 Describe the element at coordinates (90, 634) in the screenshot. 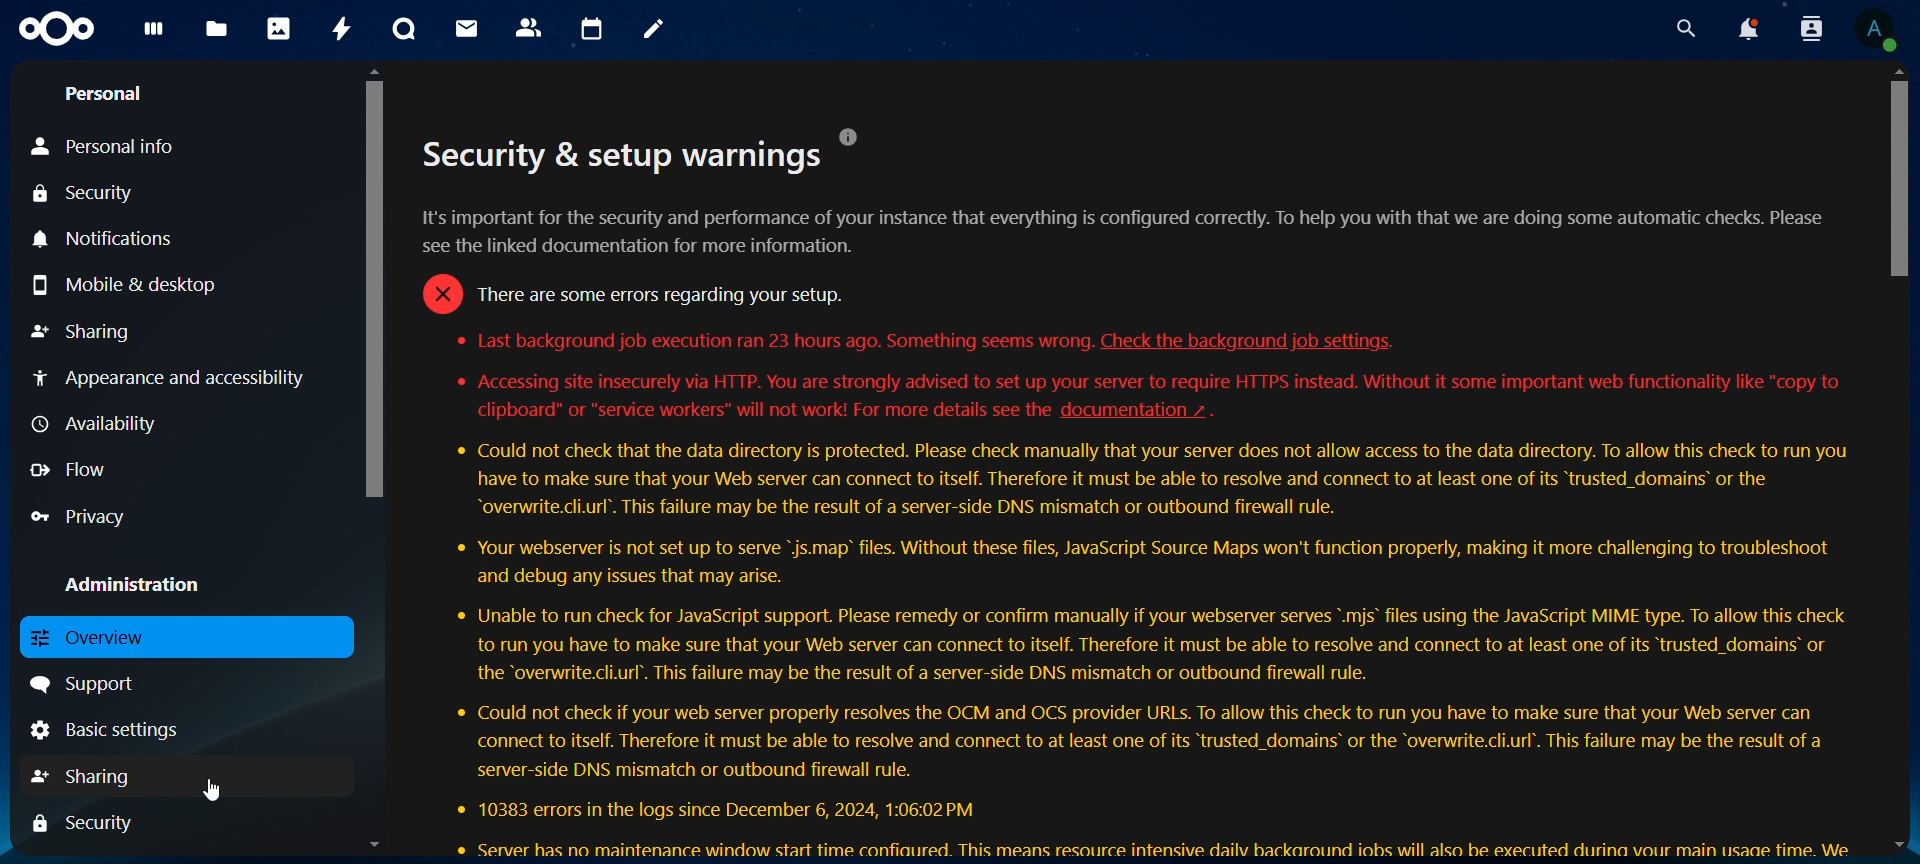

I see `overview` at that location.